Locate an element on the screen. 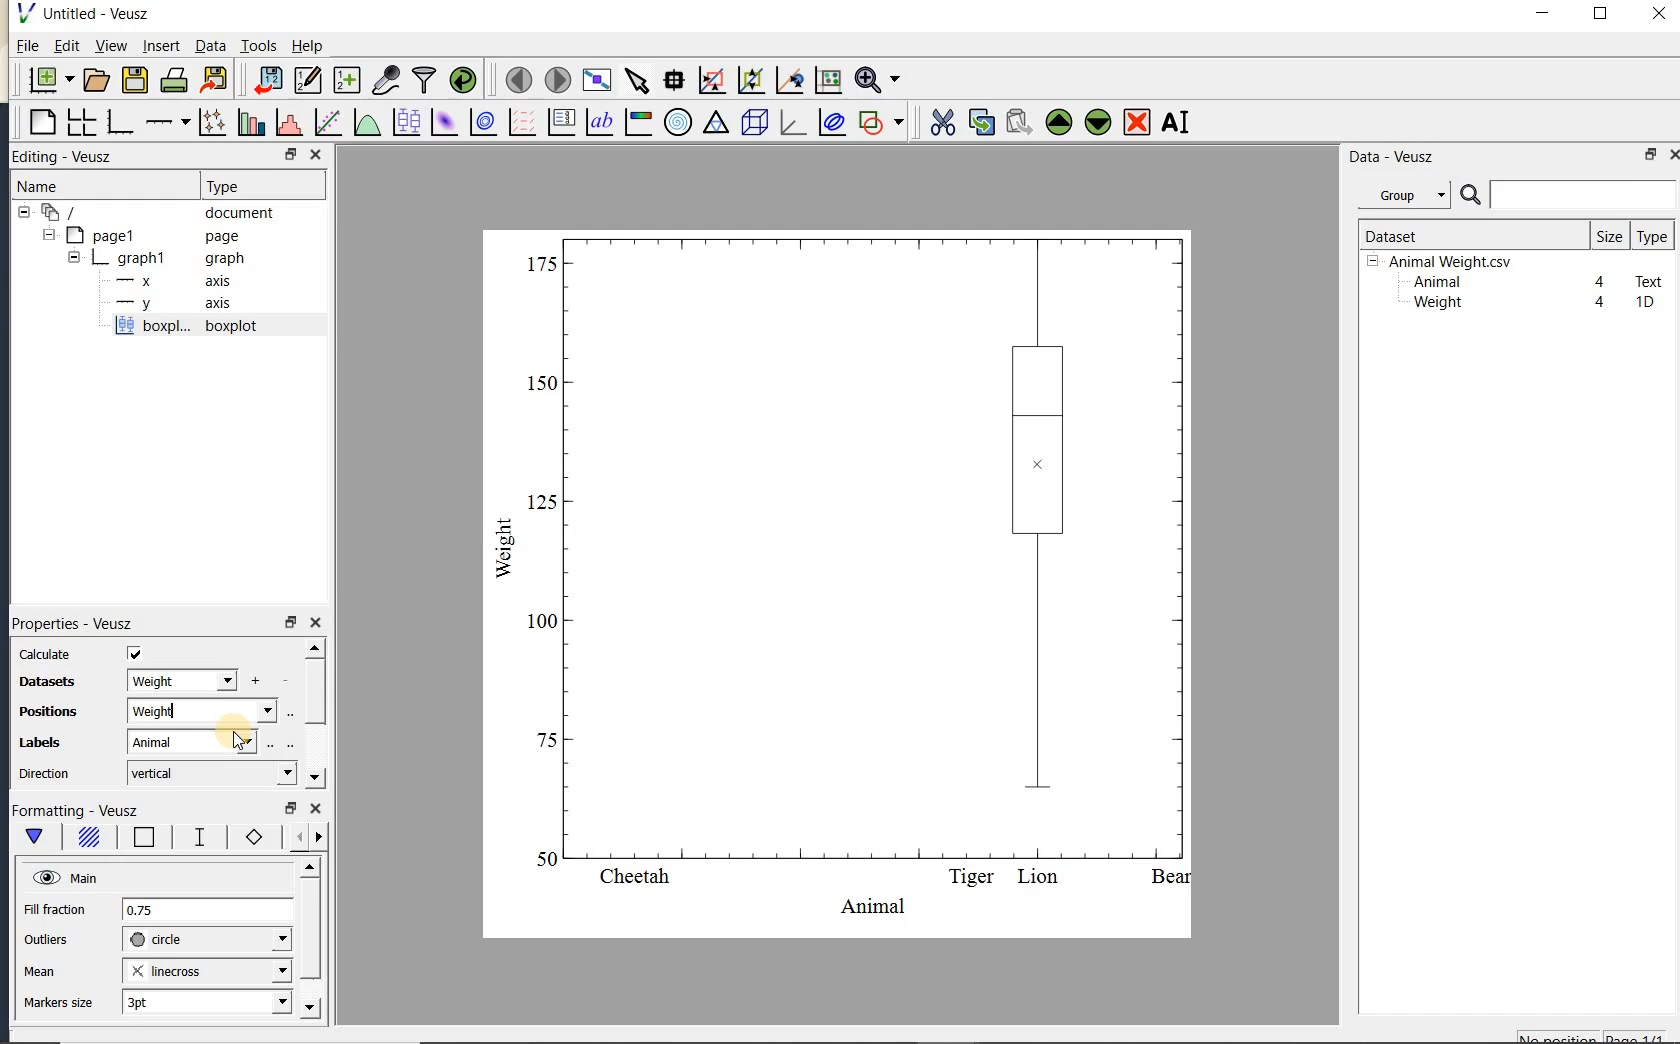 The width and height of the screenshot is (1680, 1044). plot key is located at coordinates (559, 122).